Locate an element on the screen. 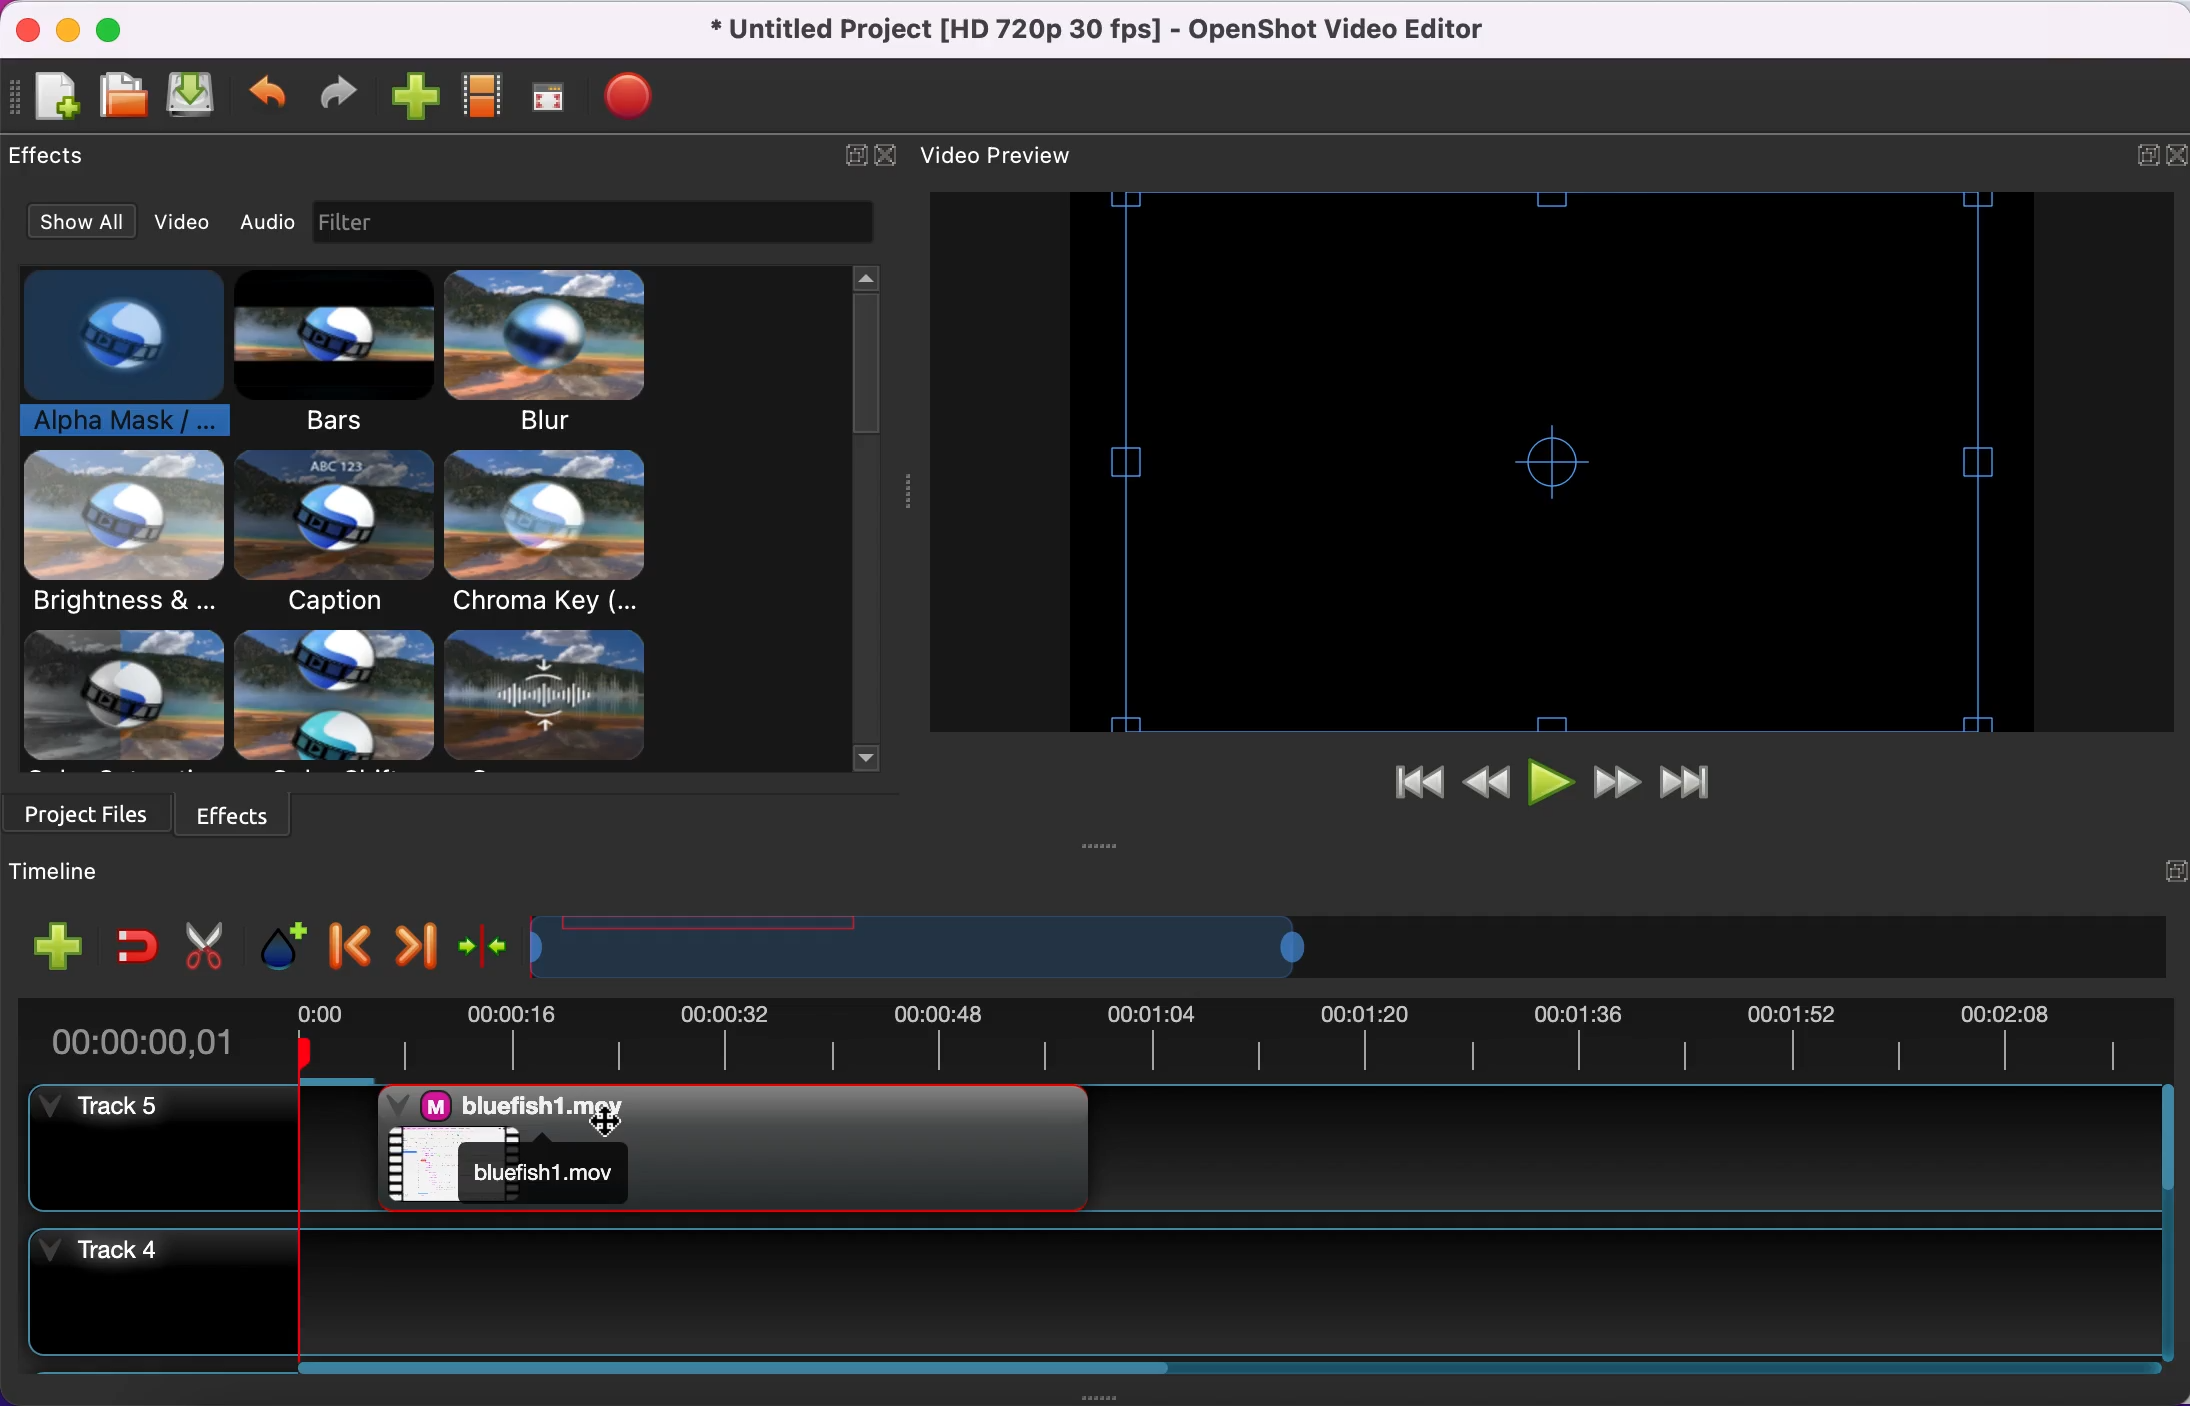 This screenshot has height=1406, width=2190. Cursor is located at coordinates (599, 1131).